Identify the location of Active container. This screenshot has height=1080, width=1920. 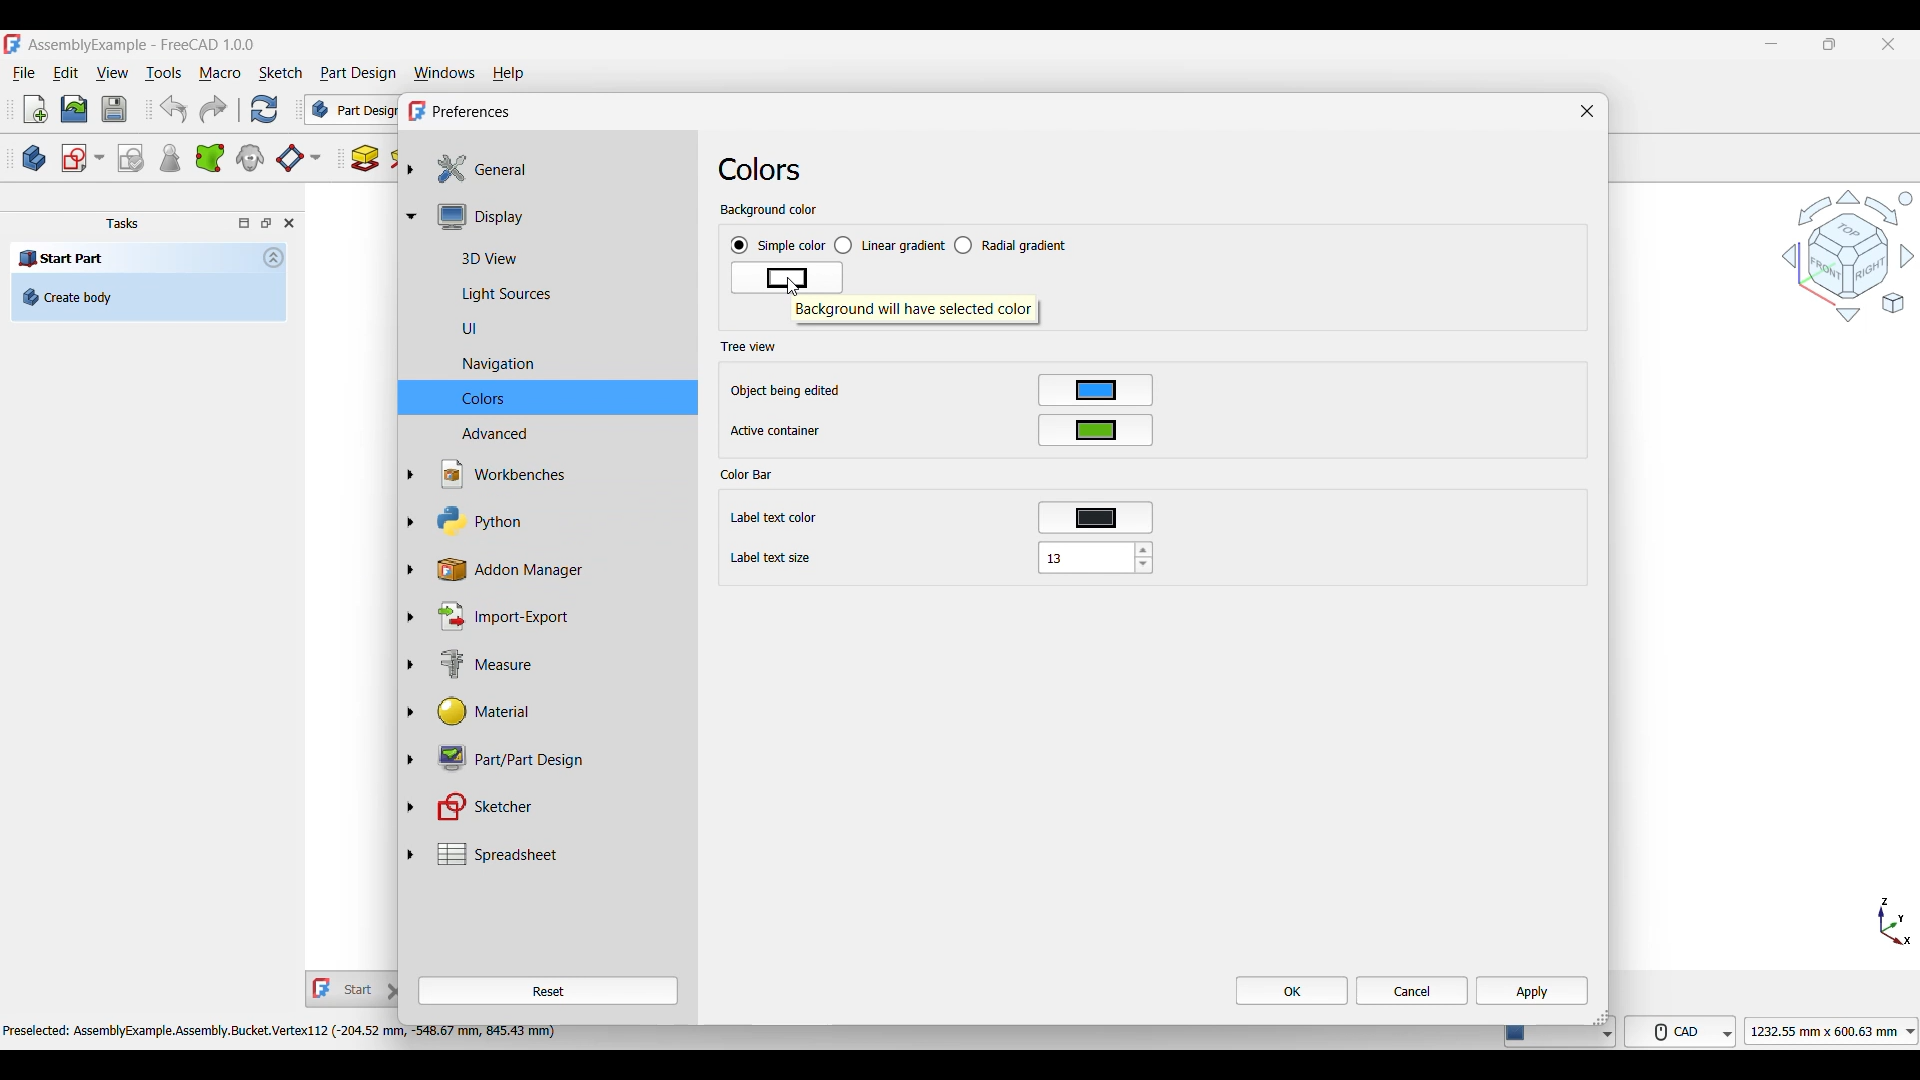
(777, 431).